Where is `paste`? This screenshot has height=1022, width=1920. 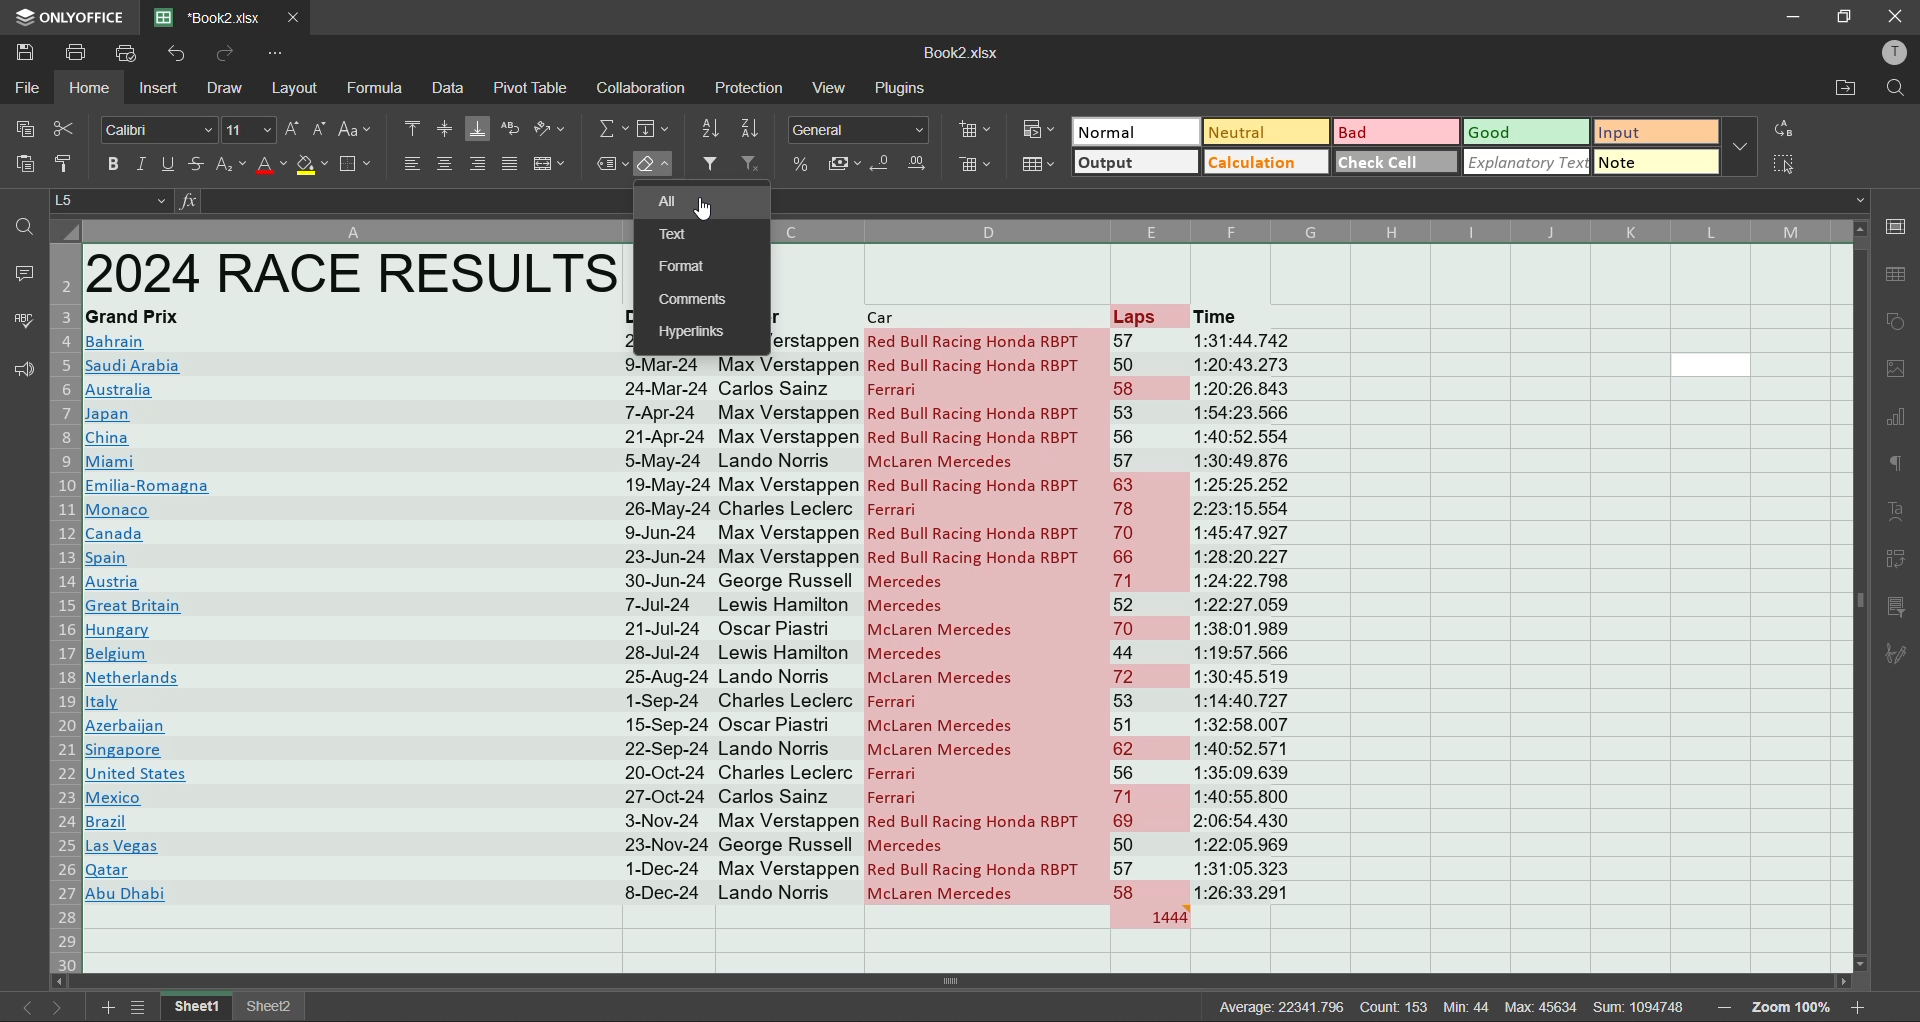 paste is located at coordinates (24, 164).